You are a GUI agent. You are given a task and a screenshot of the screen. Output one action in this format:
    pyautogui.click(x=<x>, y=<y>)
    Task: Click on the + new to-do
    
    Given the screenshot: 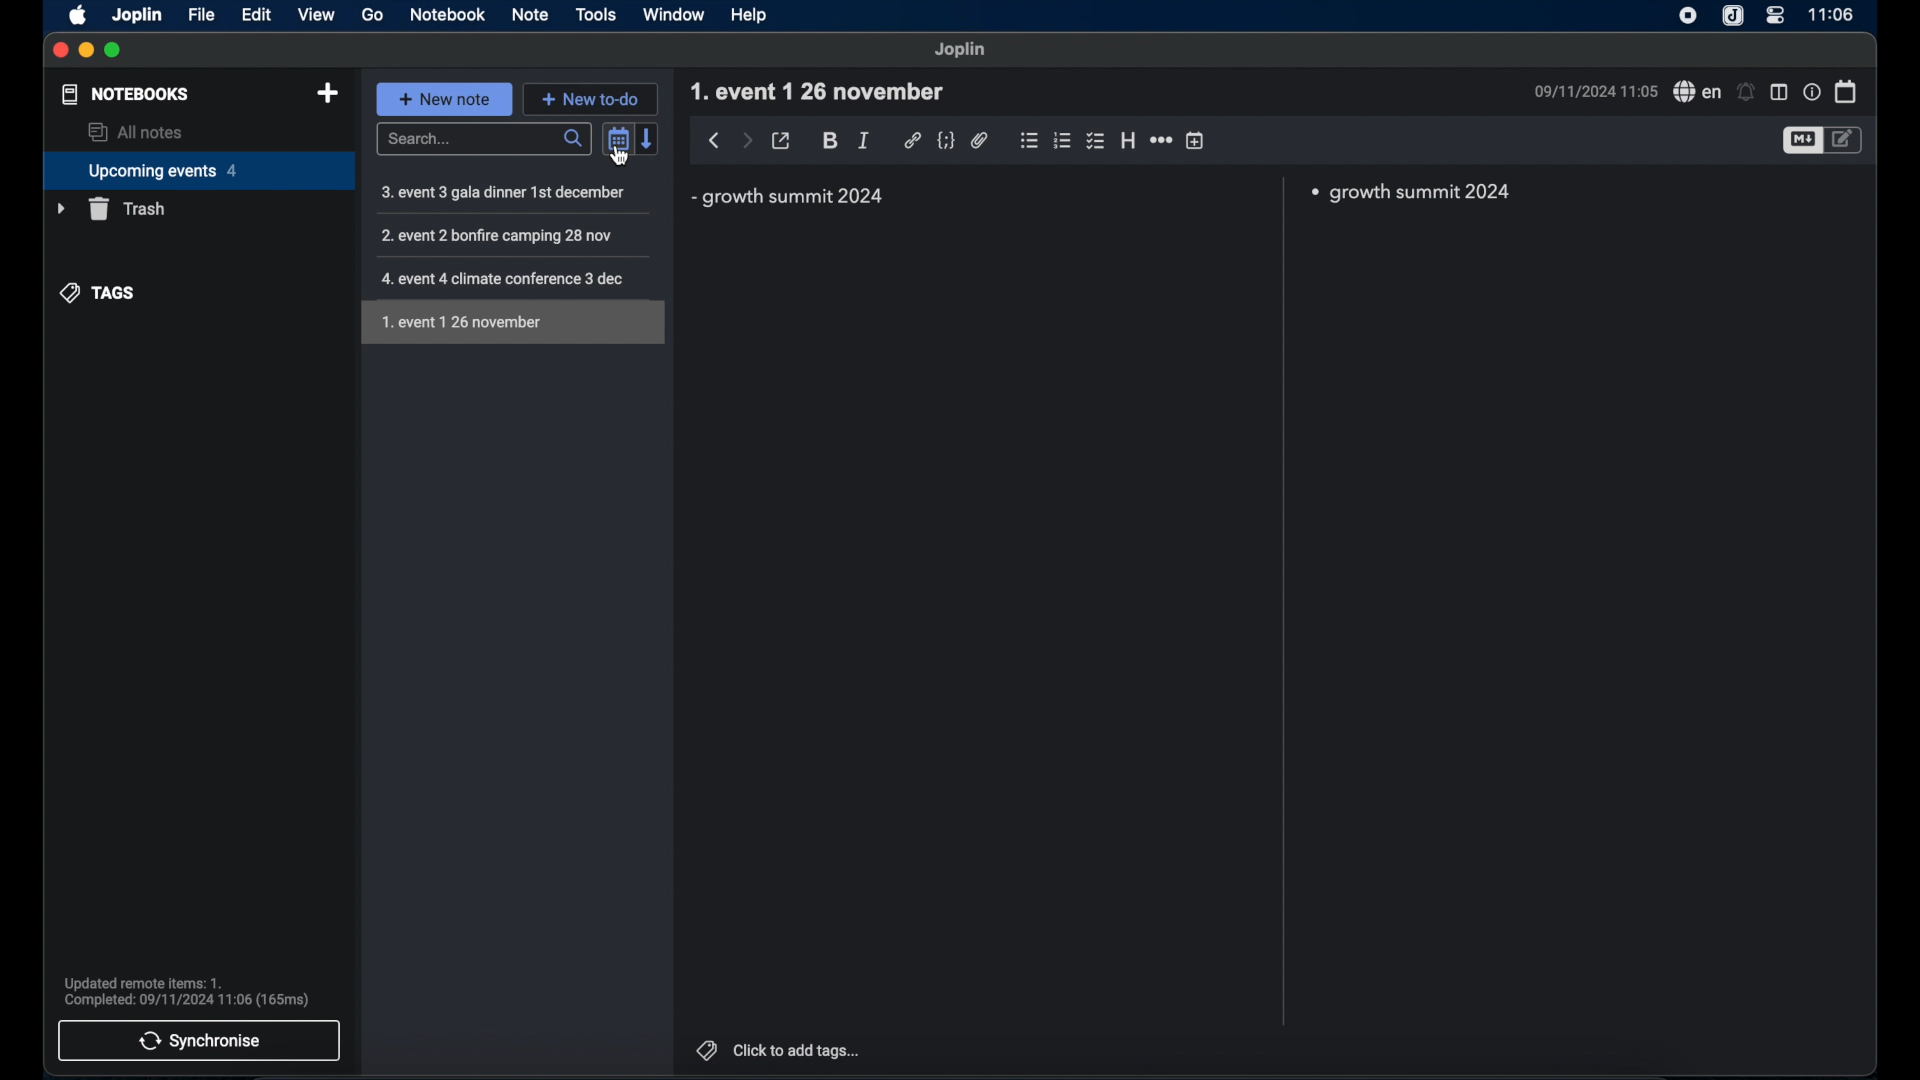 What is the action you would take?
    pyautogui.click(x=590, y=98)
    